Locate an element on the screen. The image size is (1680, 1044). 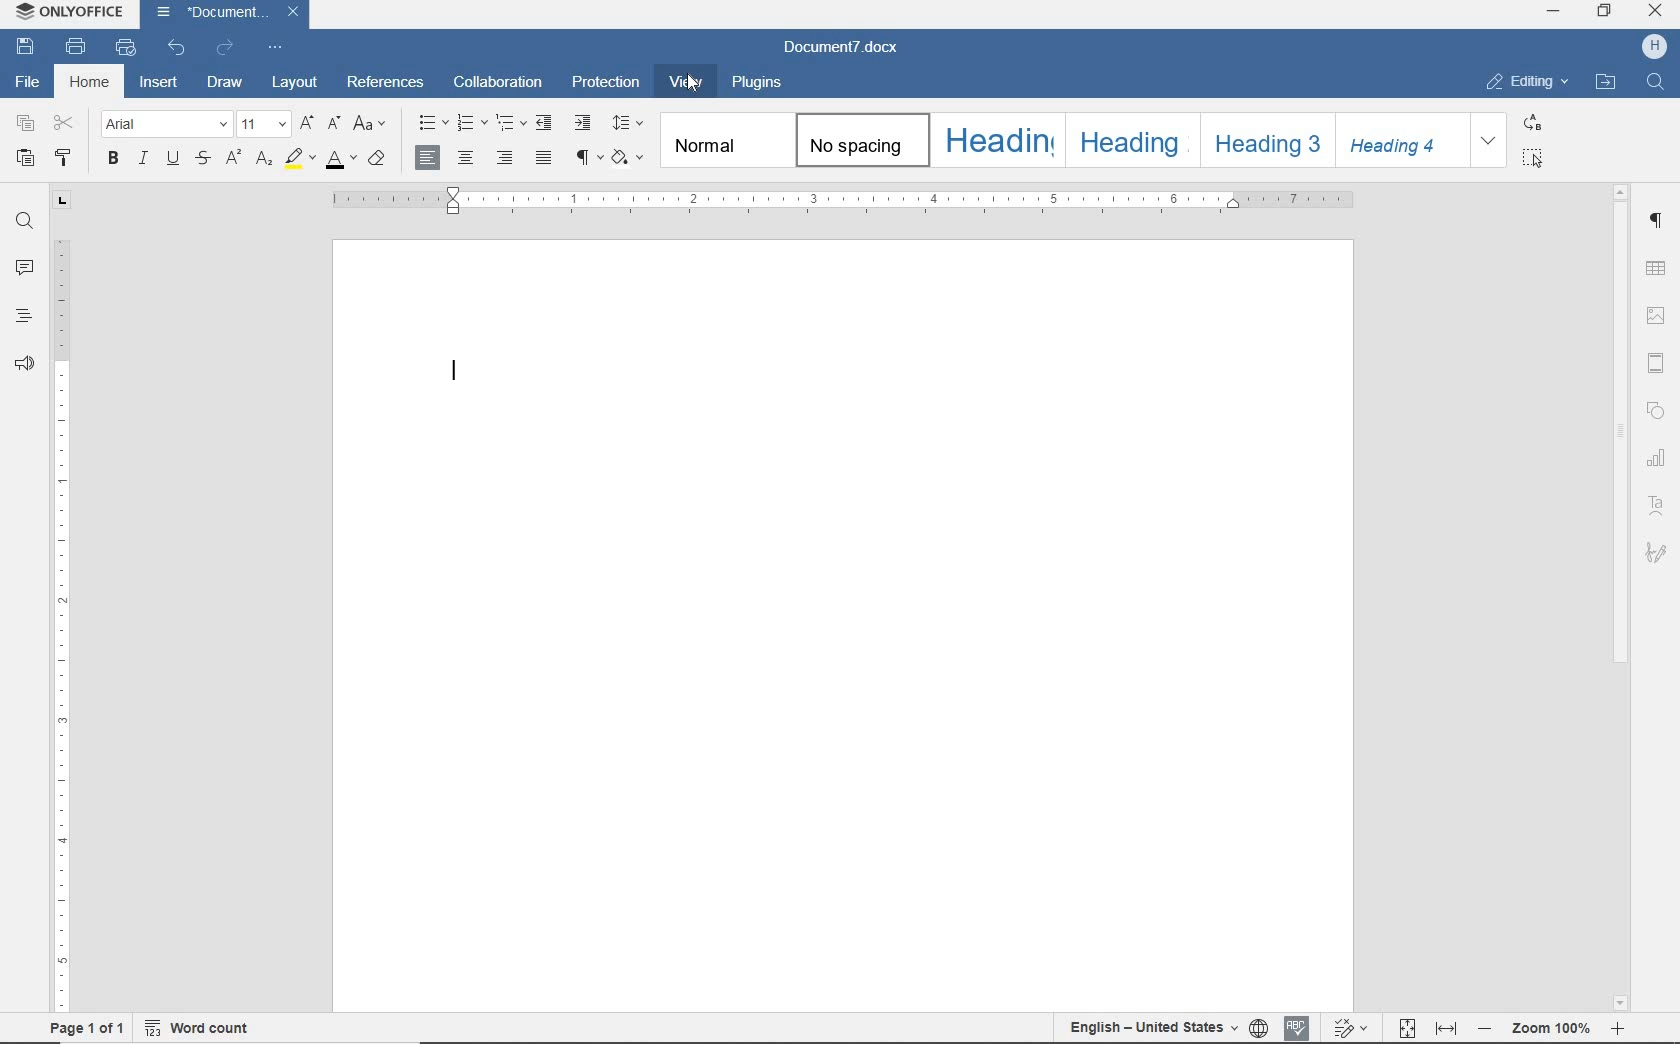
SELECT ALL is located at coordinates (1530, 158).